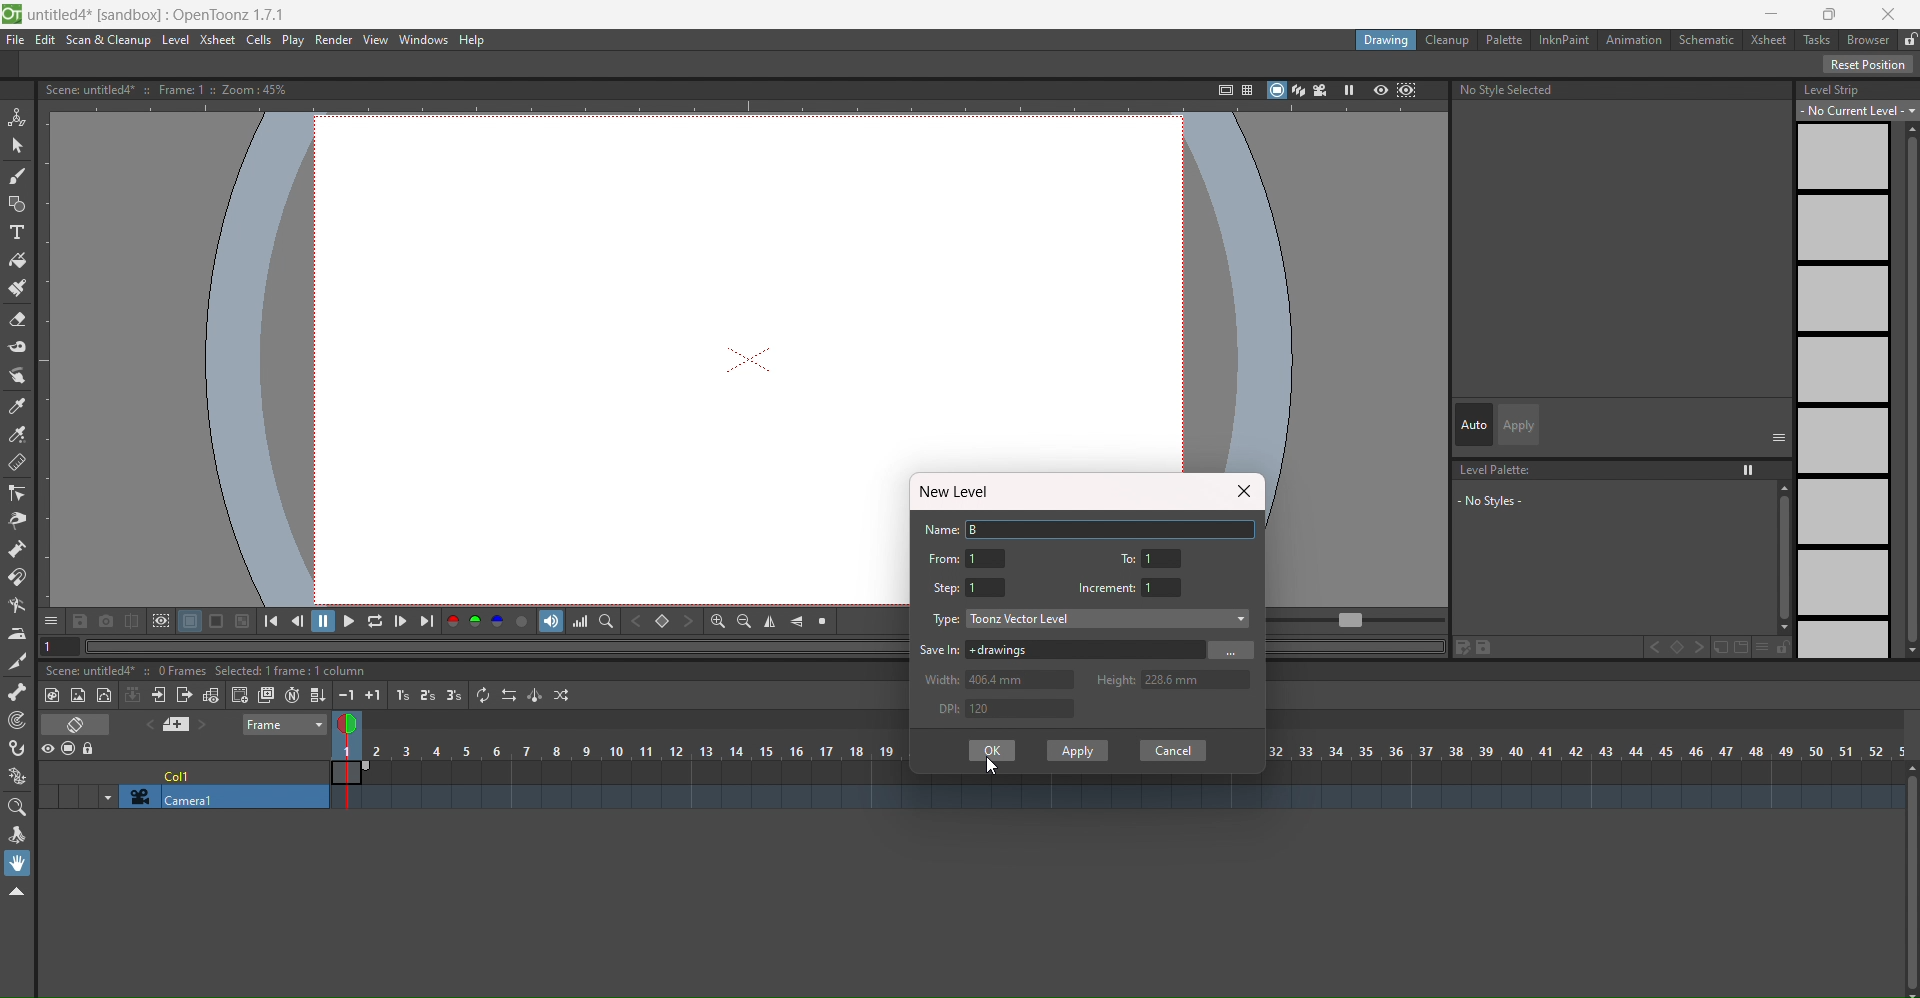  What do you see at coordinates (1347, 90) in the screenshot?
I see `freeze` at bounding box center [1347, 90].